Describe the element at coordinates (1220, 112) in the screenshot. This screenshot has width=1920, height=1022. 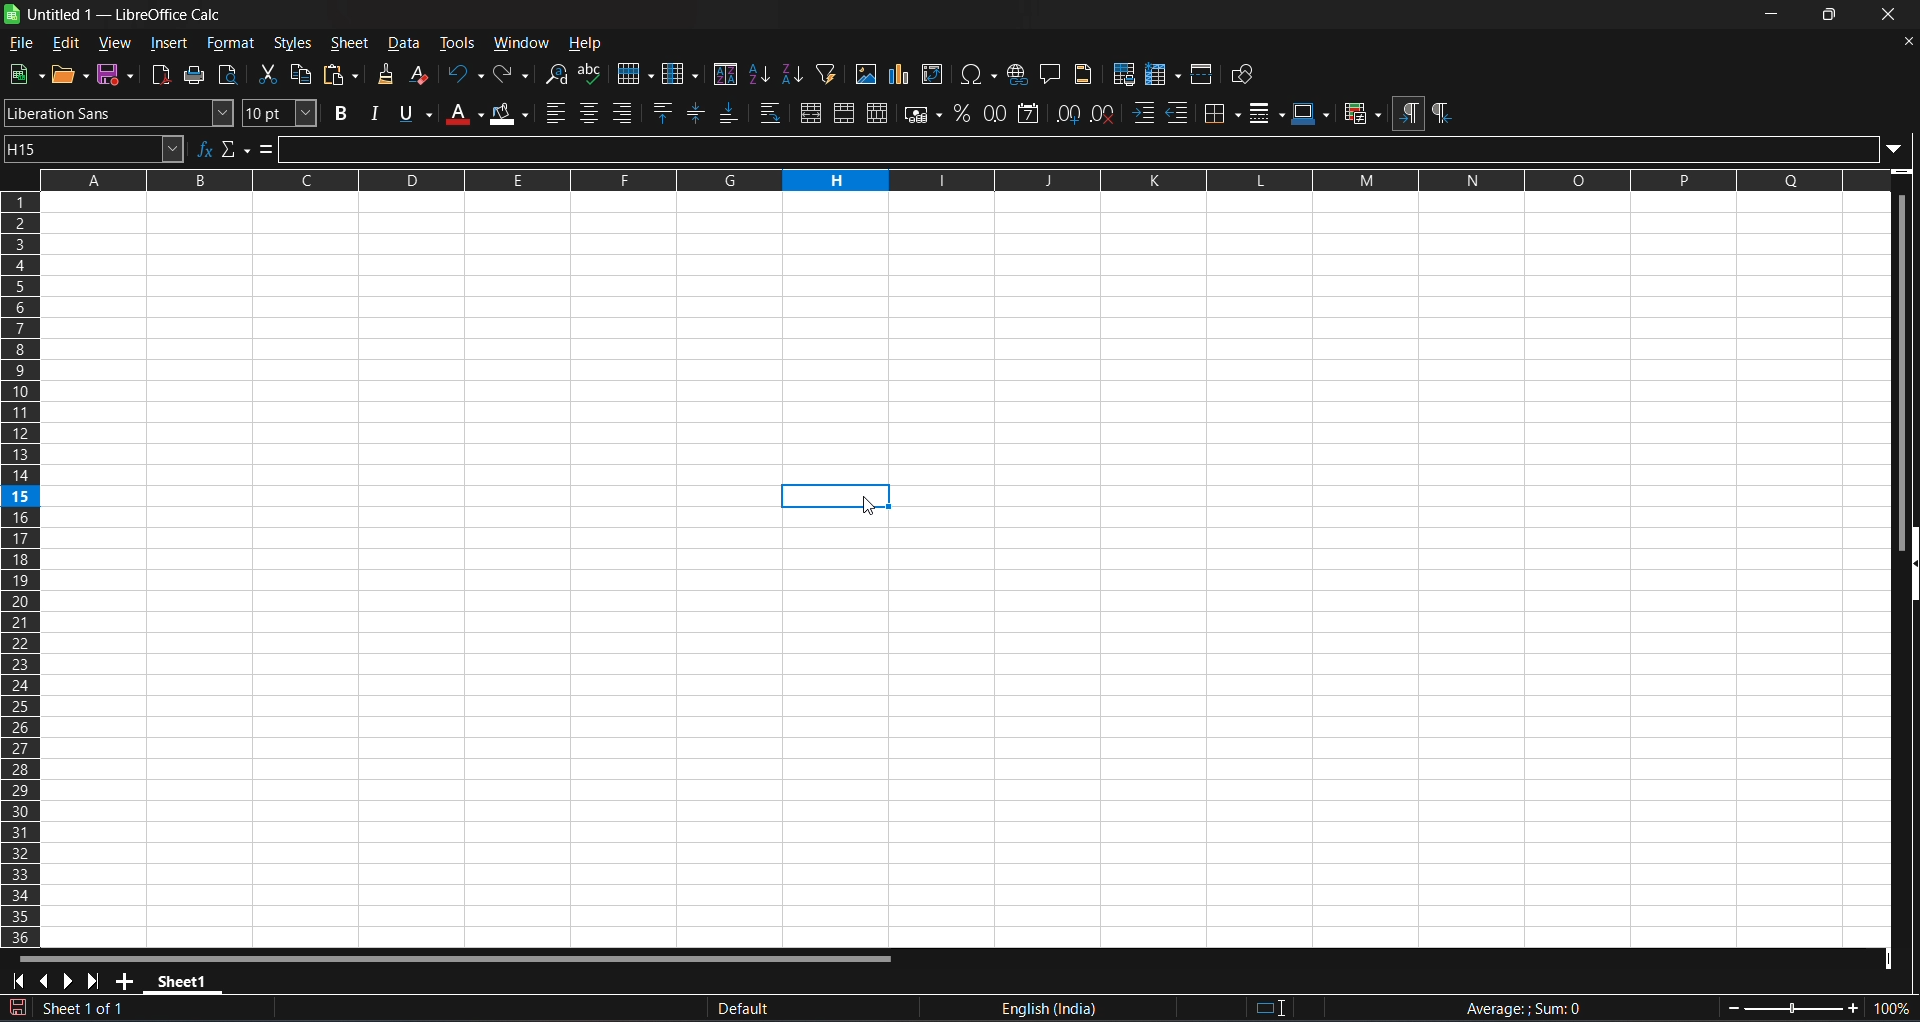
I see `border` at that location.